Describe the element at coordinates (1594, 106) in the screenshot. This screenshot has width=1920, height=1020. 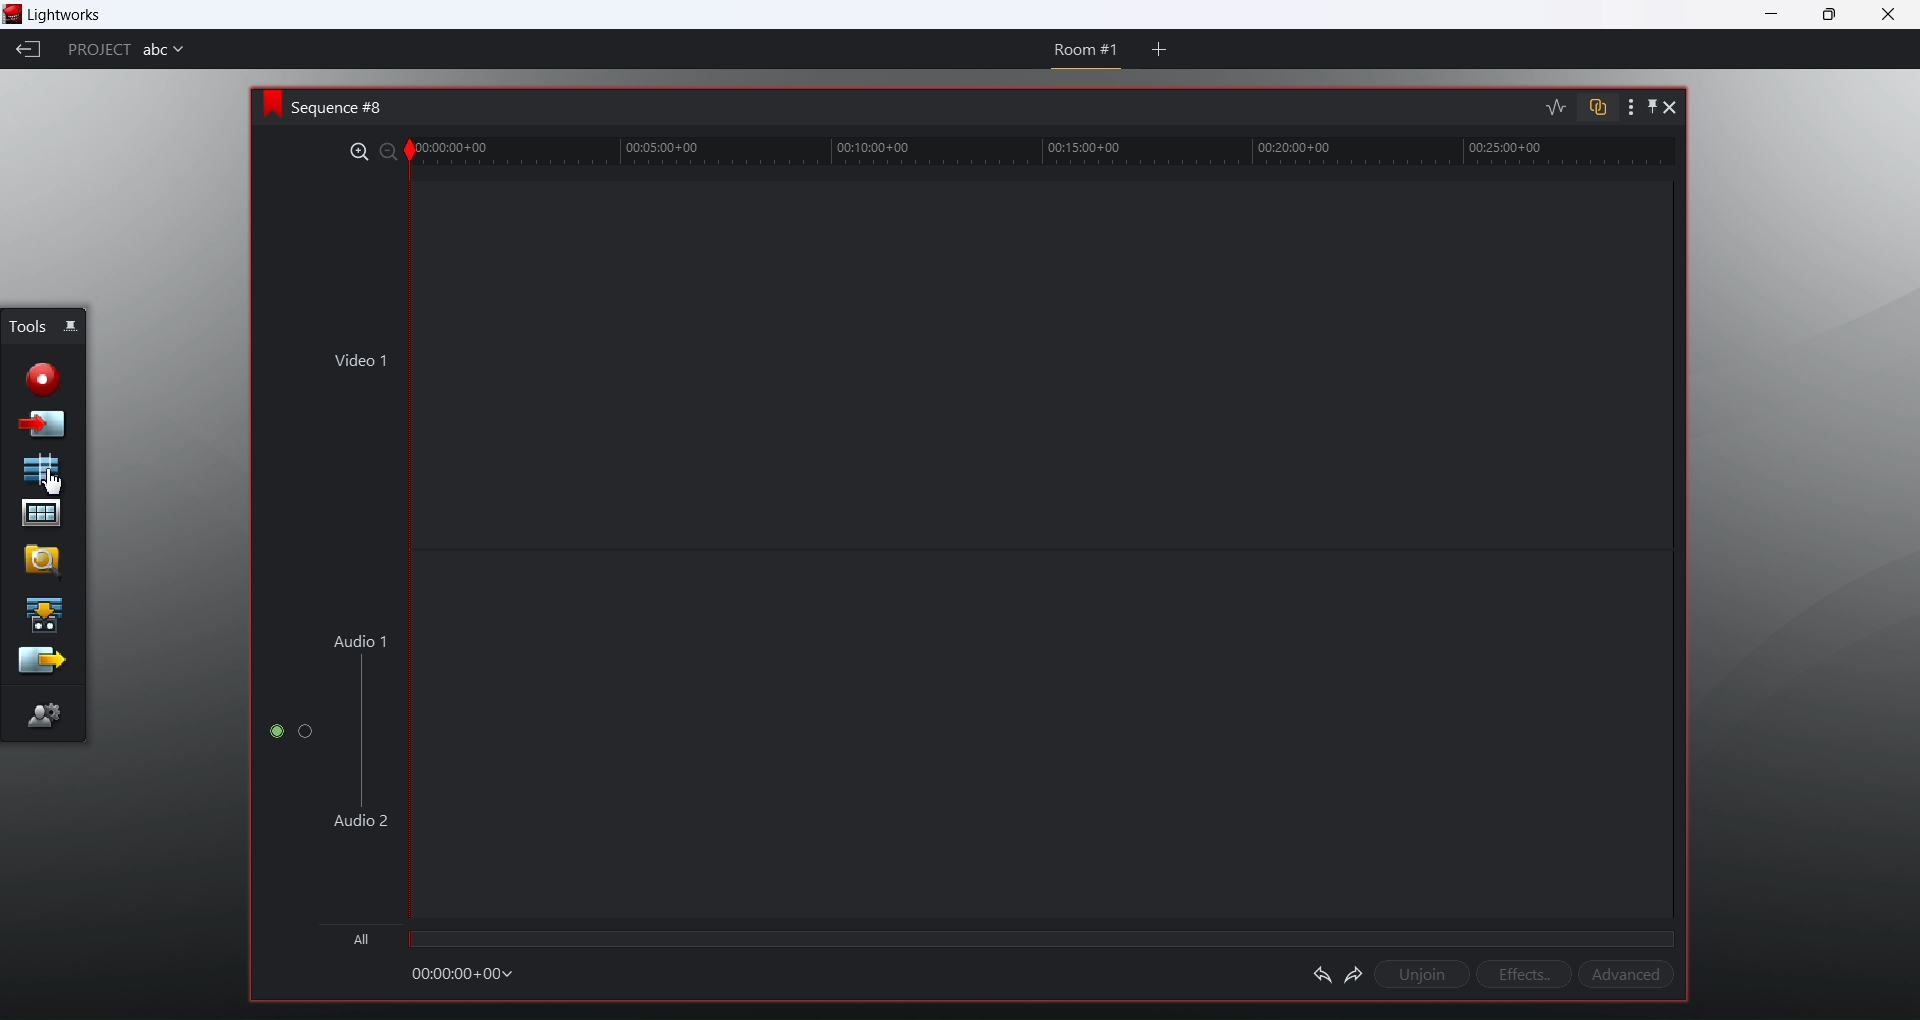
I see `auto track` at that location.